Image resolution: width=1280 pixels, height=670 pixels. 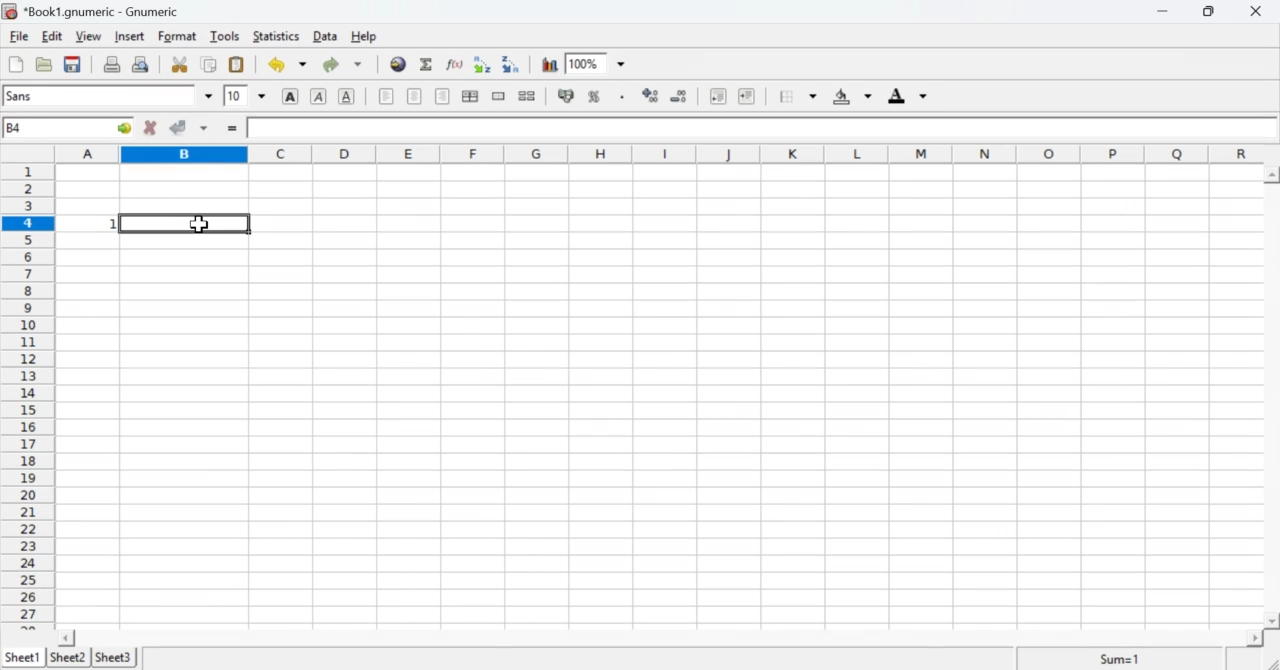 What do you see at coordinates (92, 36) in the screenshot?
I see `View` at bounding box center [92, 36].